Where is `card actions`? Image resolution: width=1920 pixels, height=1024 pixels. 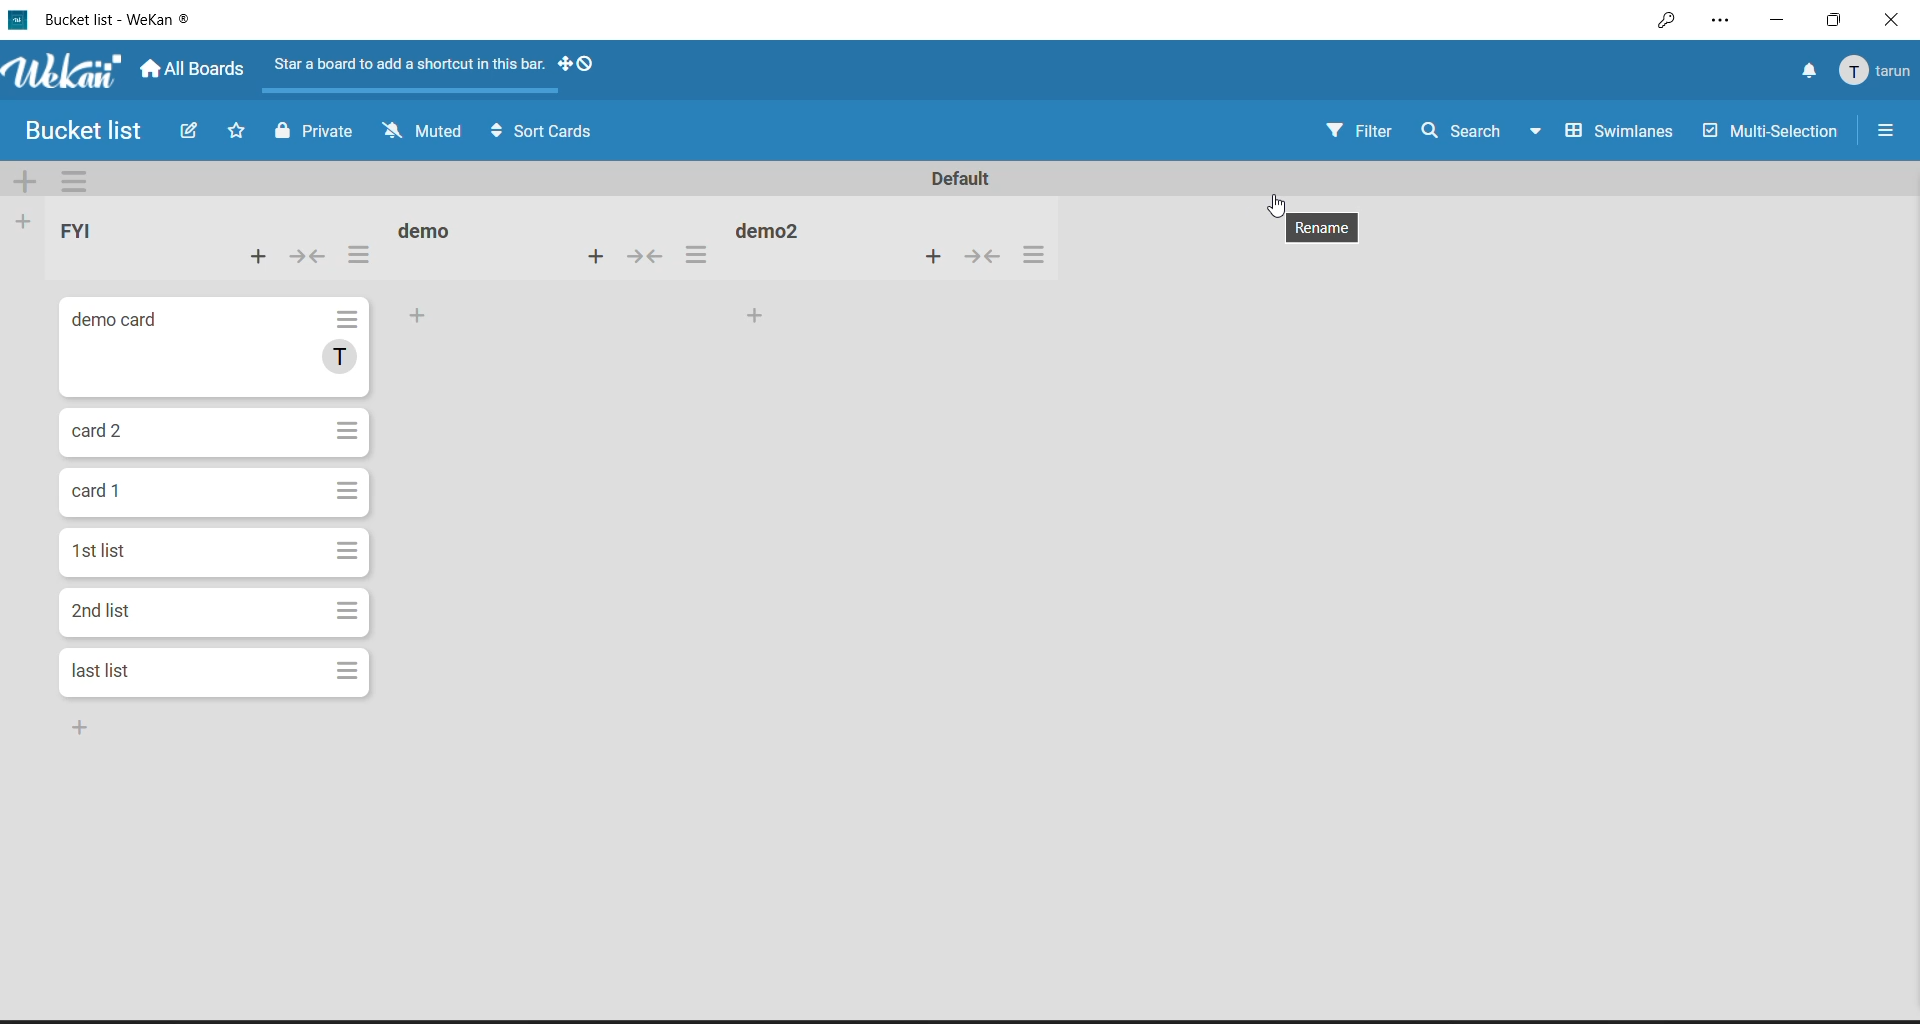
card actions is located at coordinates (348, 553).